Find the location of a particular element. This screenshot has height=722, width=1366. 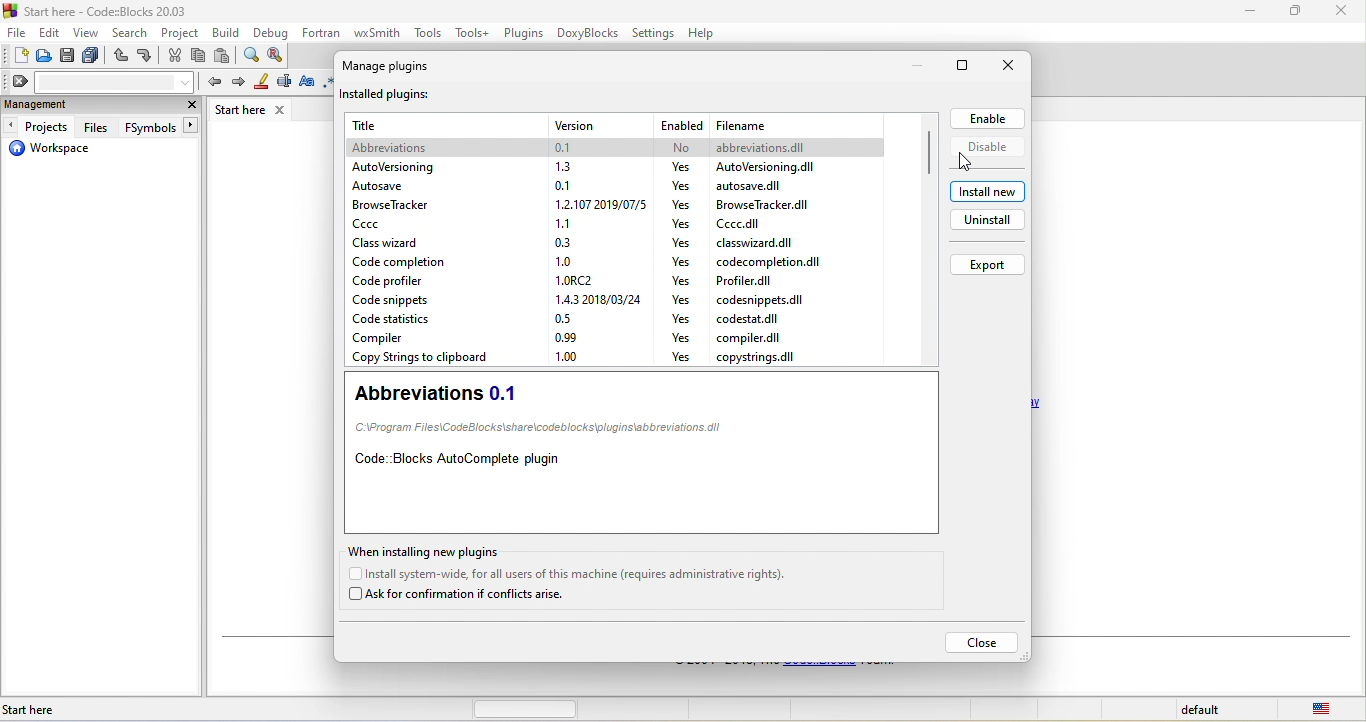

close is located at coordinates (190, 104).